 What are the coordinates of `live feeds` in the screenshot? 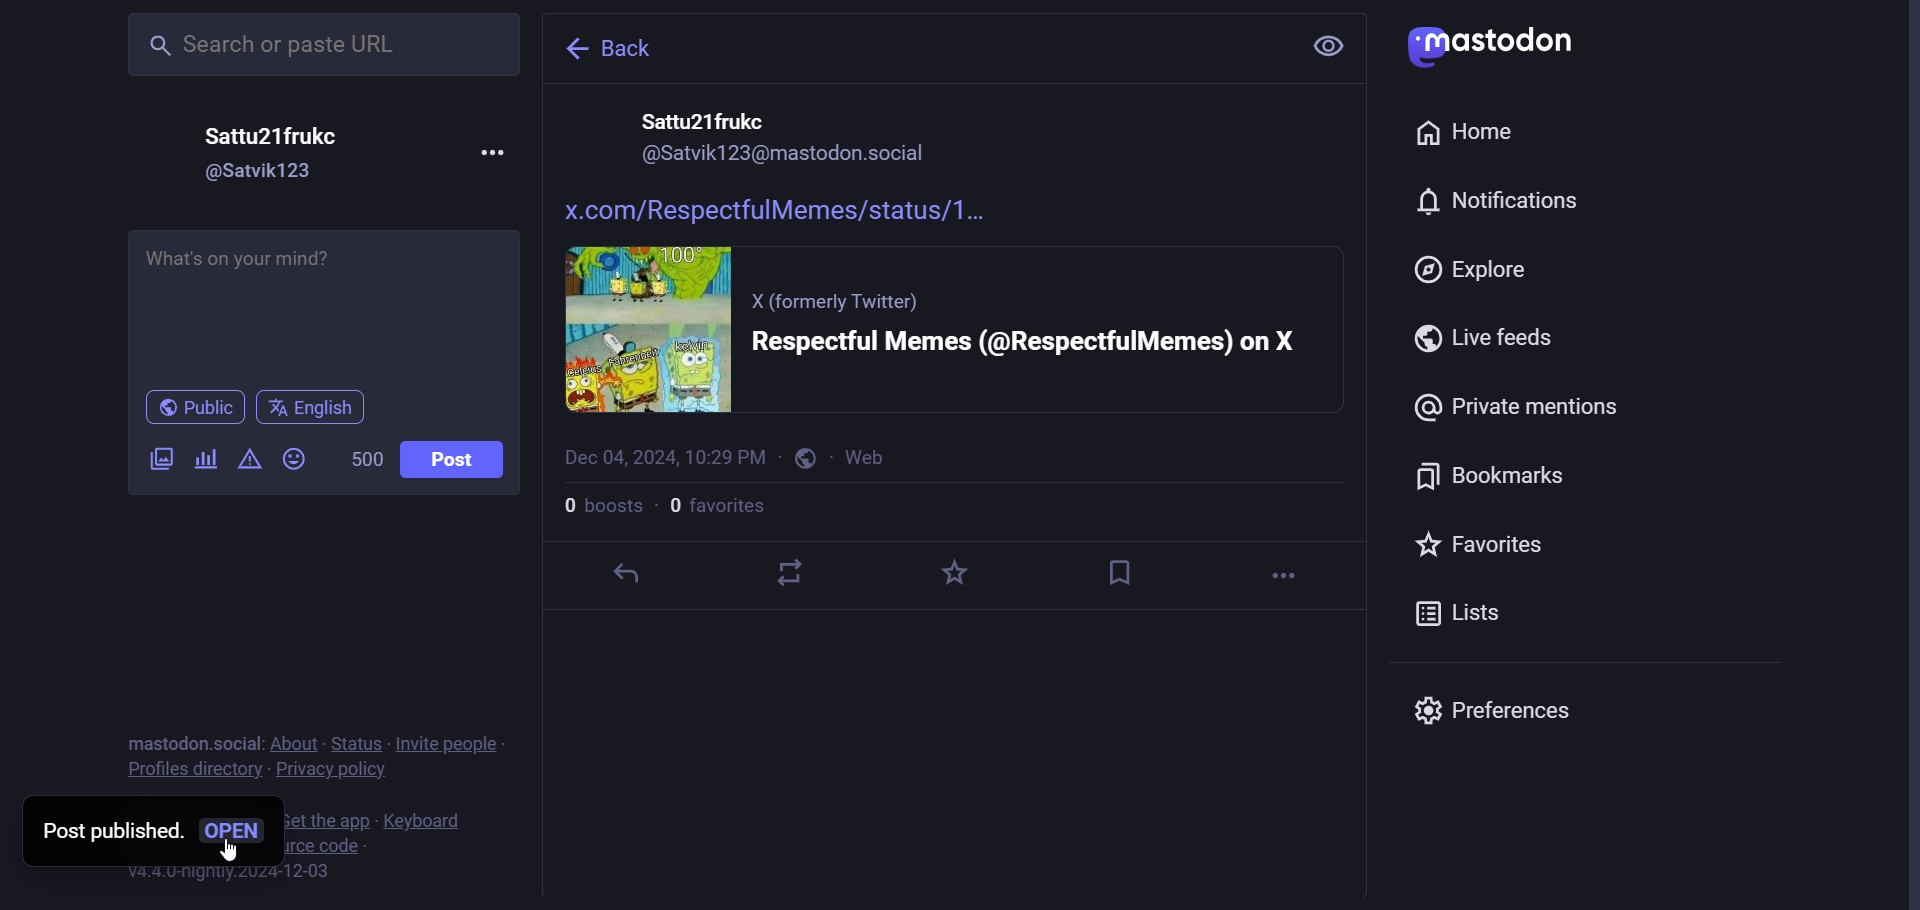 It's located at (1477, 338).